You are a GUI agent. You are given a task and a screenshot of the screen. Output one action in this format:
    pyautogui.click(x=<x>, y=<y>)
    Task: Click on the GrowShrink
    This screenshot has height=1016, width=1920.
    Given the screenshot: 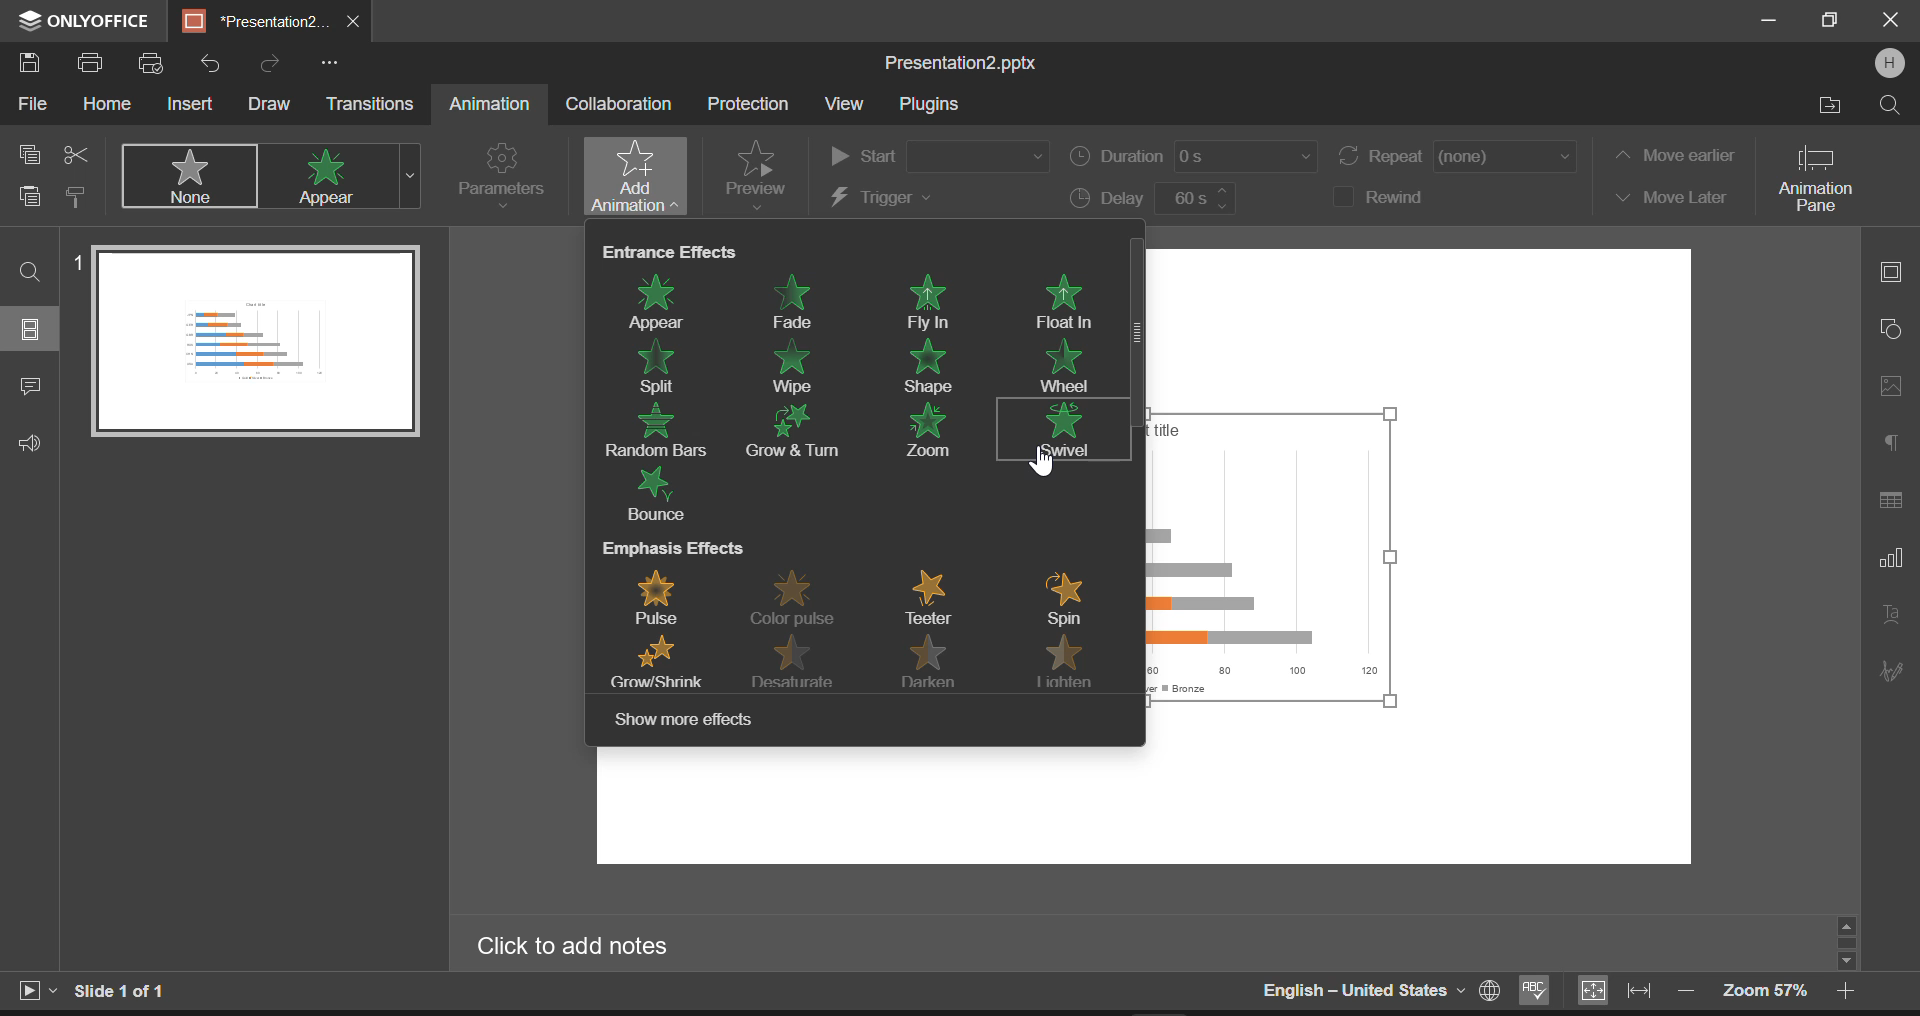 What is the action you would take?
    pyautogui.click(x=658, y=663)
    